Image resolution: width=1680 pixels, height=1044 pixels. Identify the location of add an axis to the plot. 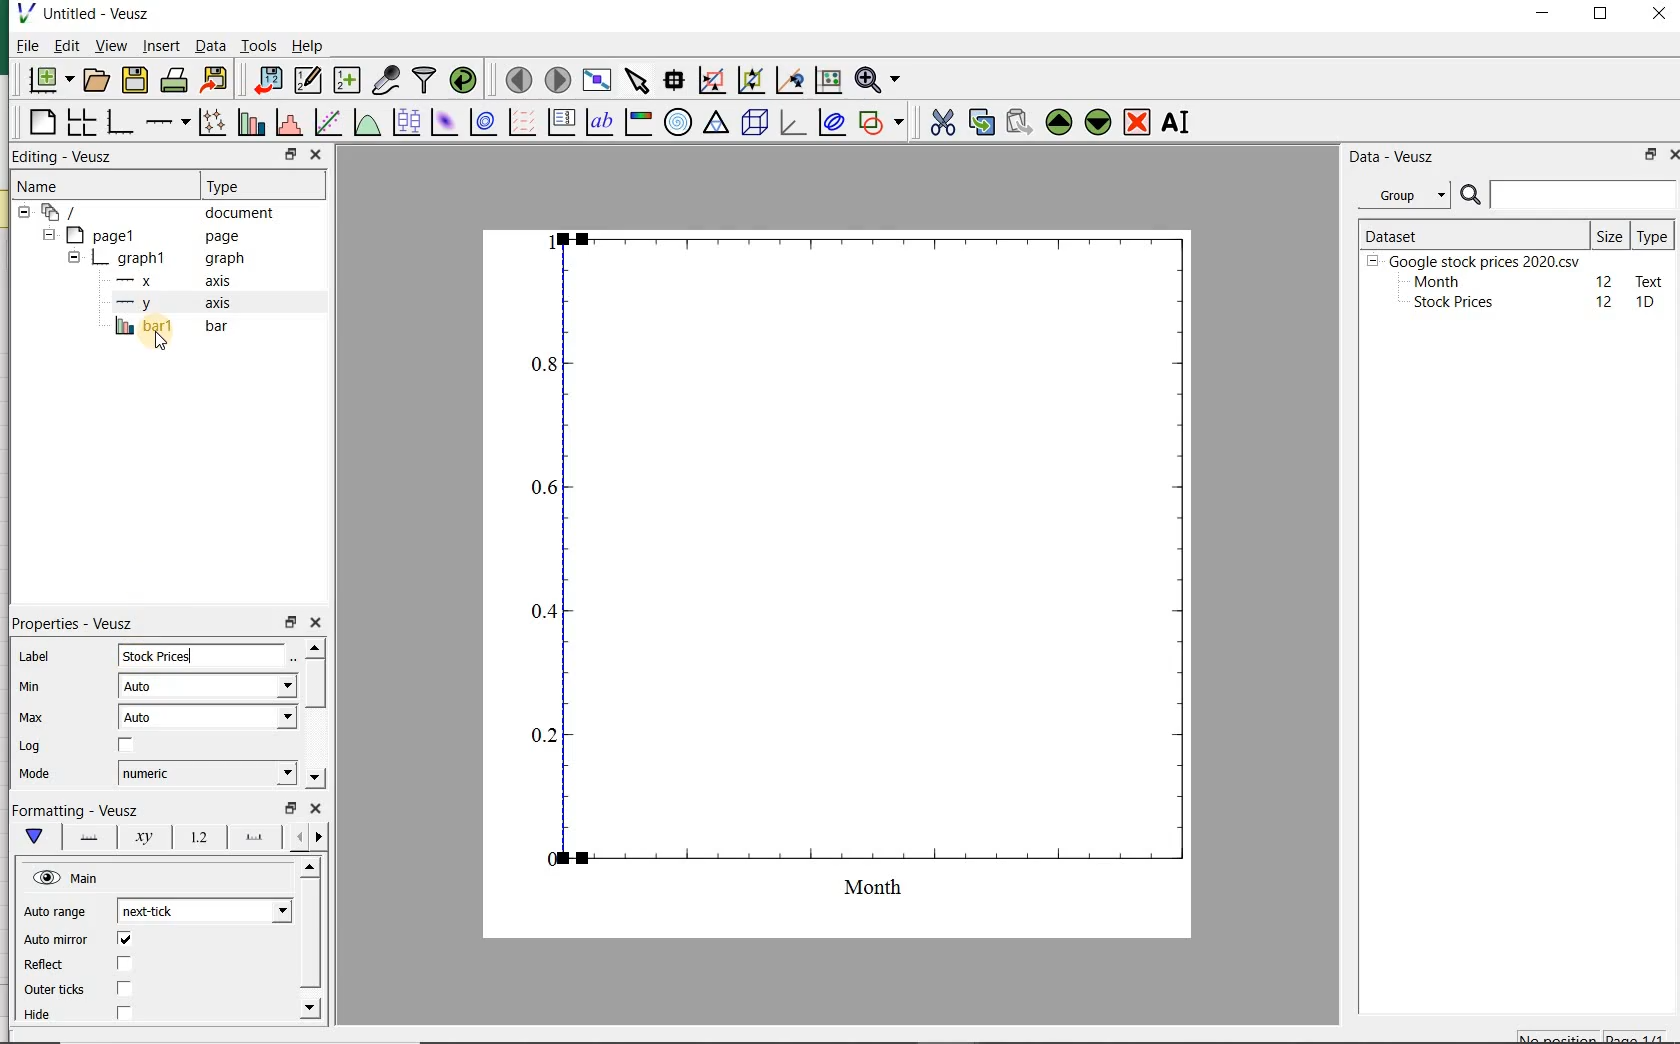
(166, 124).